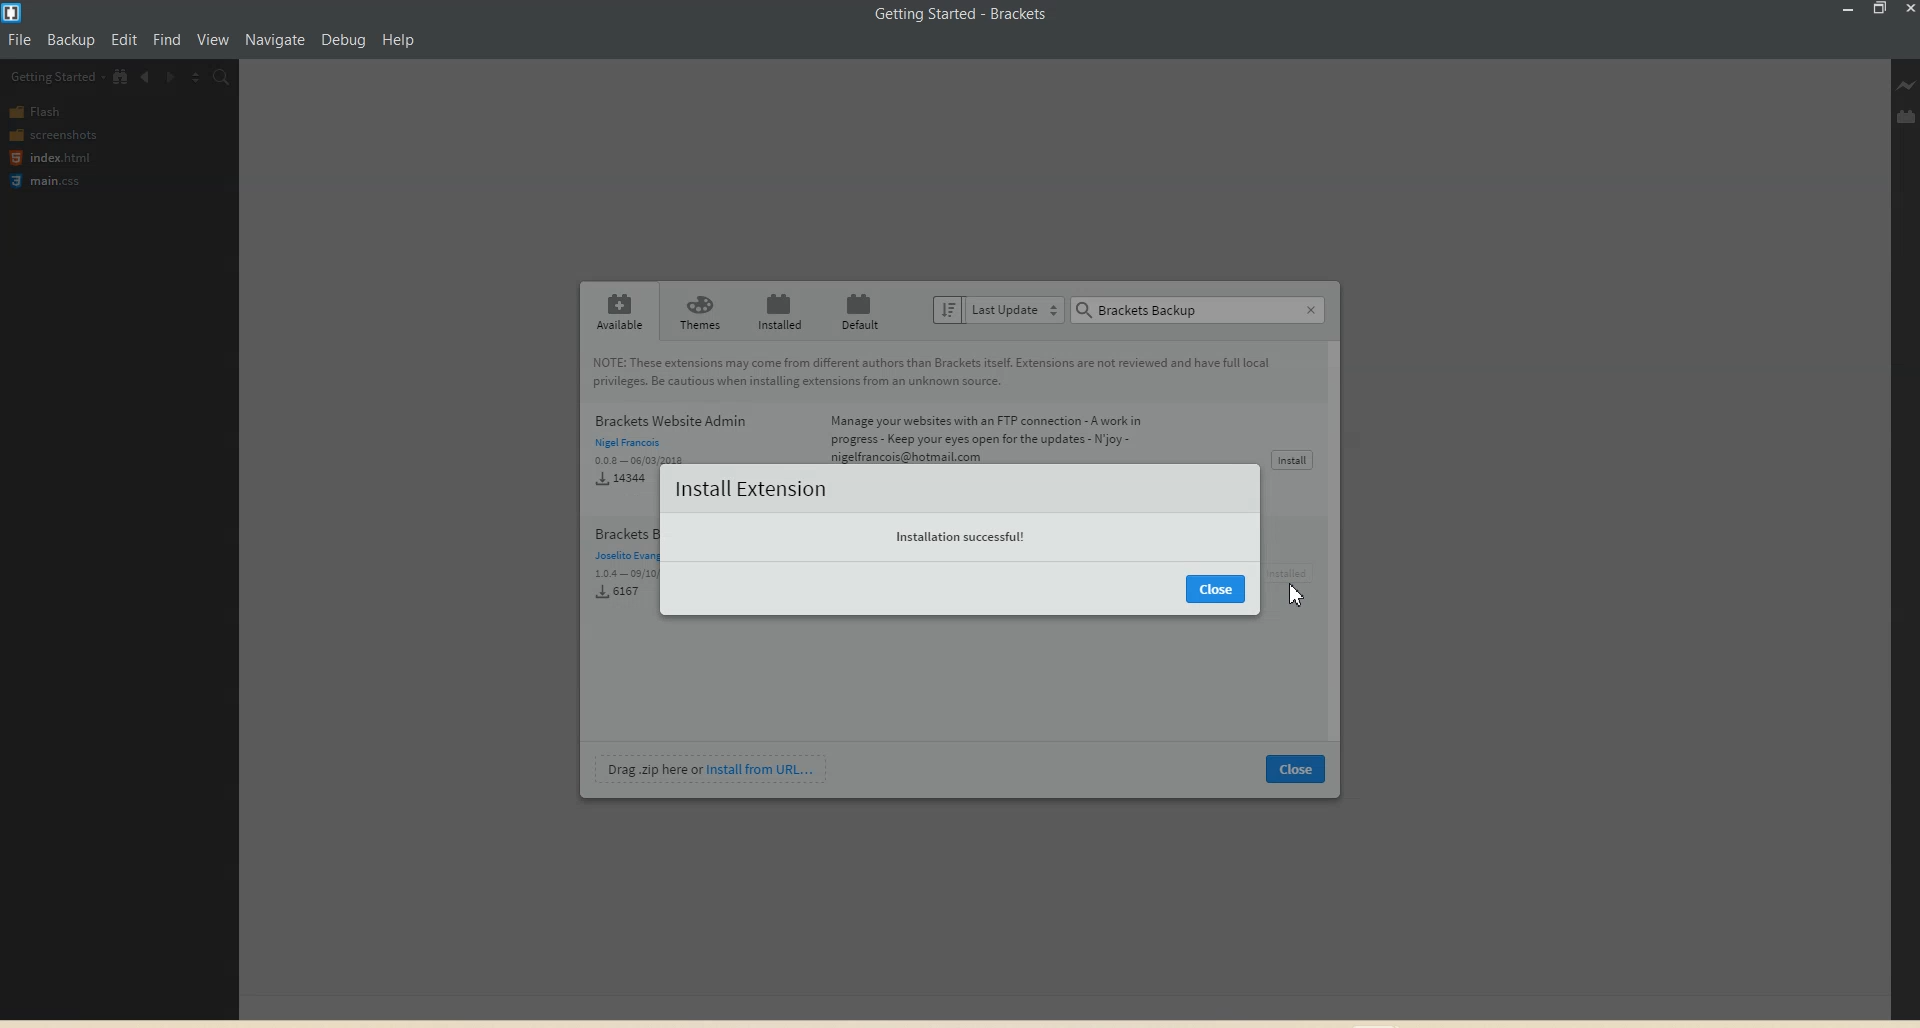  I want to click on index.html, so click(49, 157).